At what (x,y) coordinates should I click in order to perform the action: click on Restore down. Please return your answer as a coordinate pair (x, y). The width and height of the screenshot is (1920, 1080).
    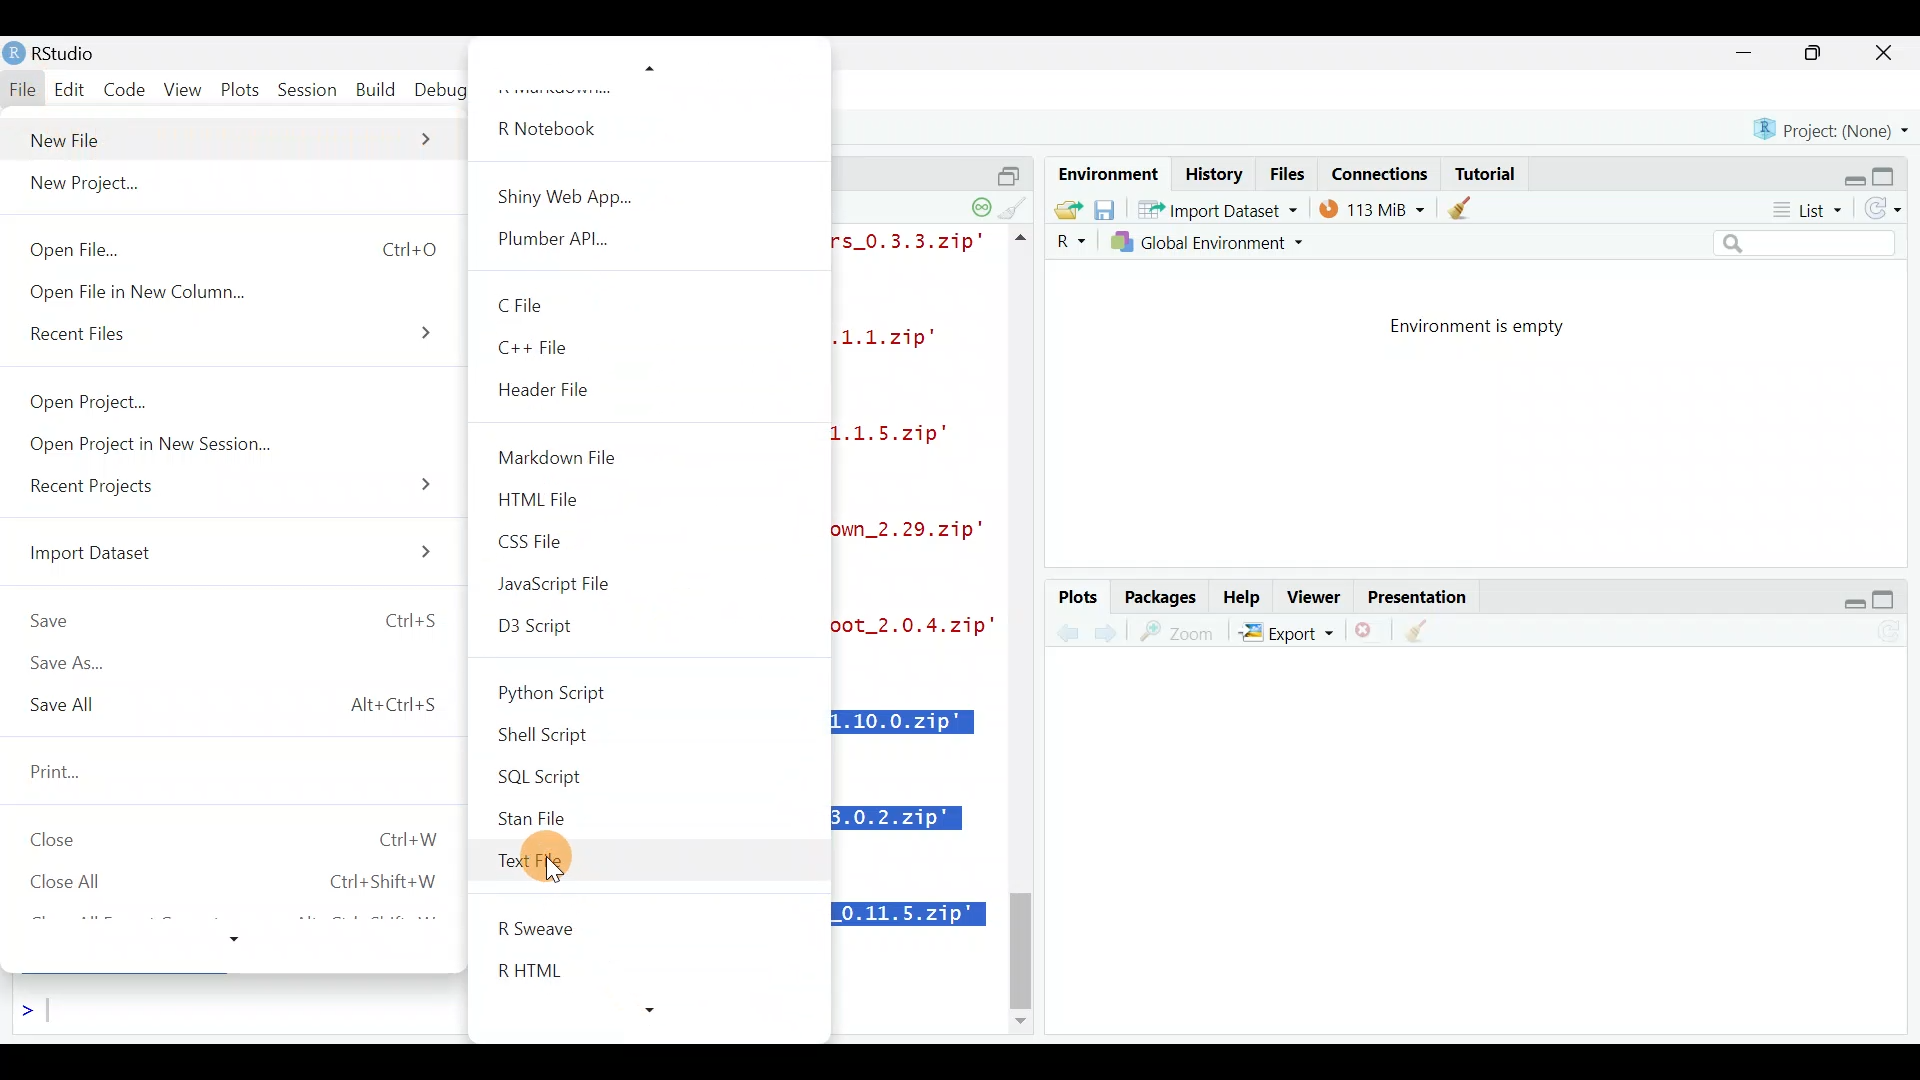
    Looking at the image, I should click on (1844, 600).